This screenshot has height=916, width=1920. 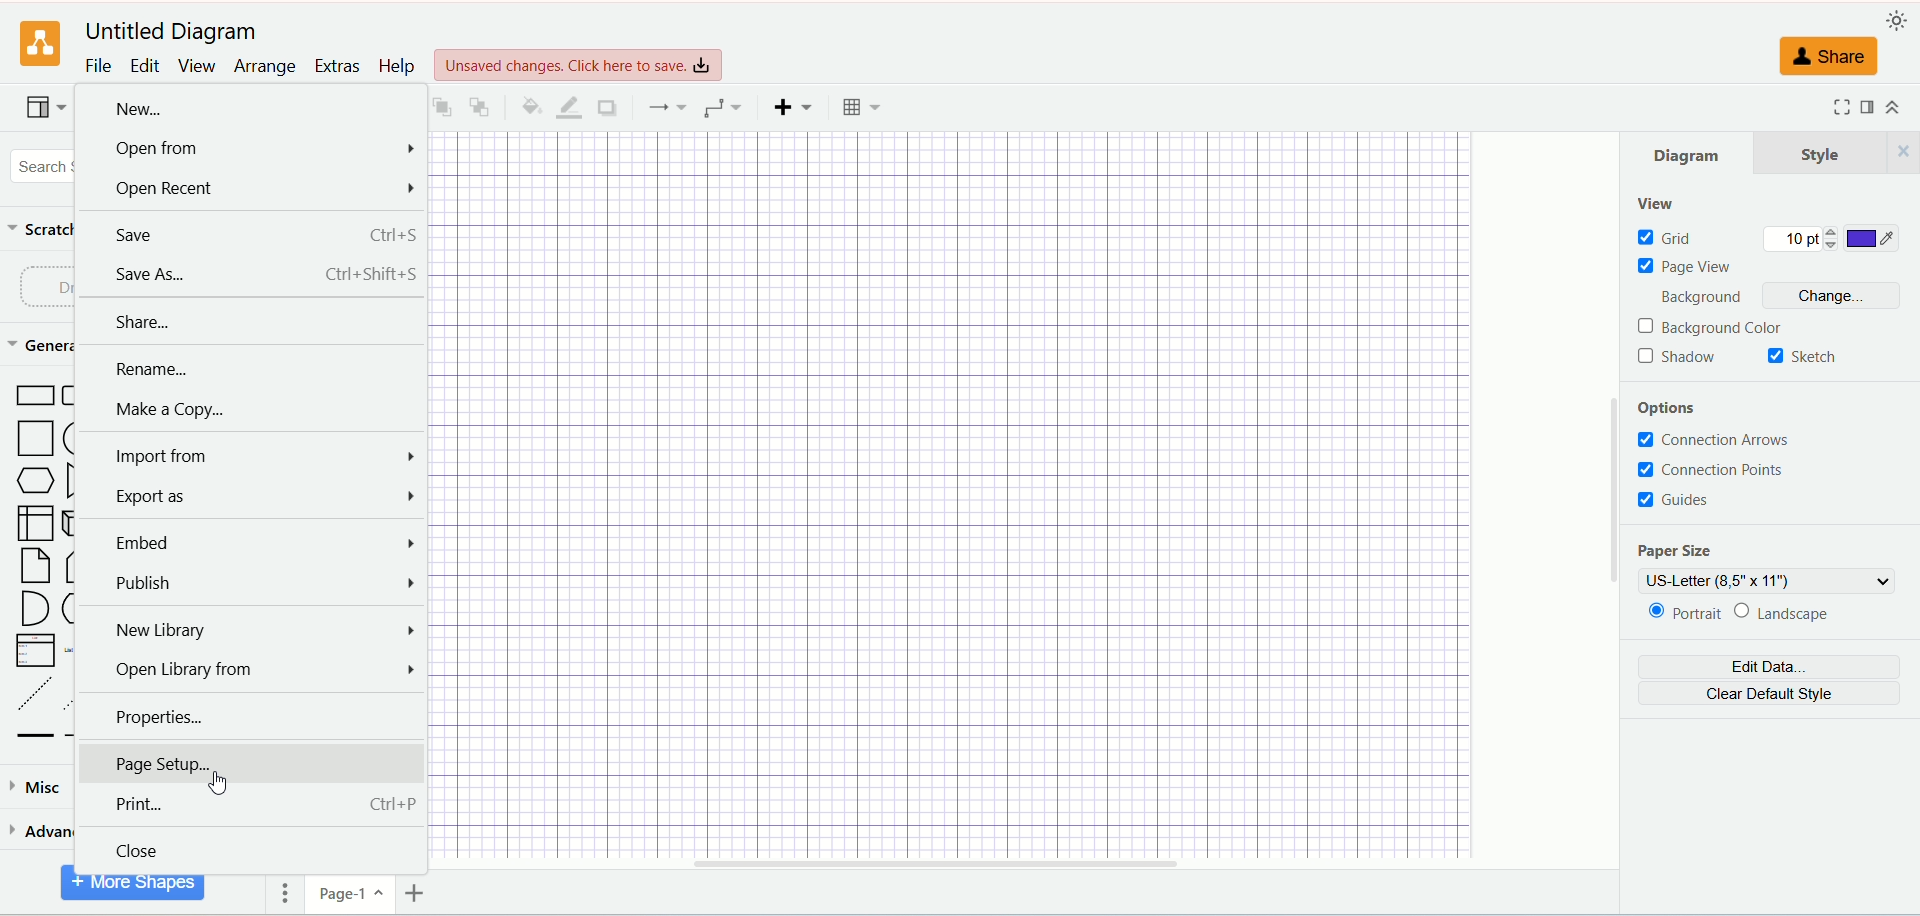 What do you see at coordinates (37, 397) in the screenshot?
I see `rectangle` at bounding box center [37, 397].